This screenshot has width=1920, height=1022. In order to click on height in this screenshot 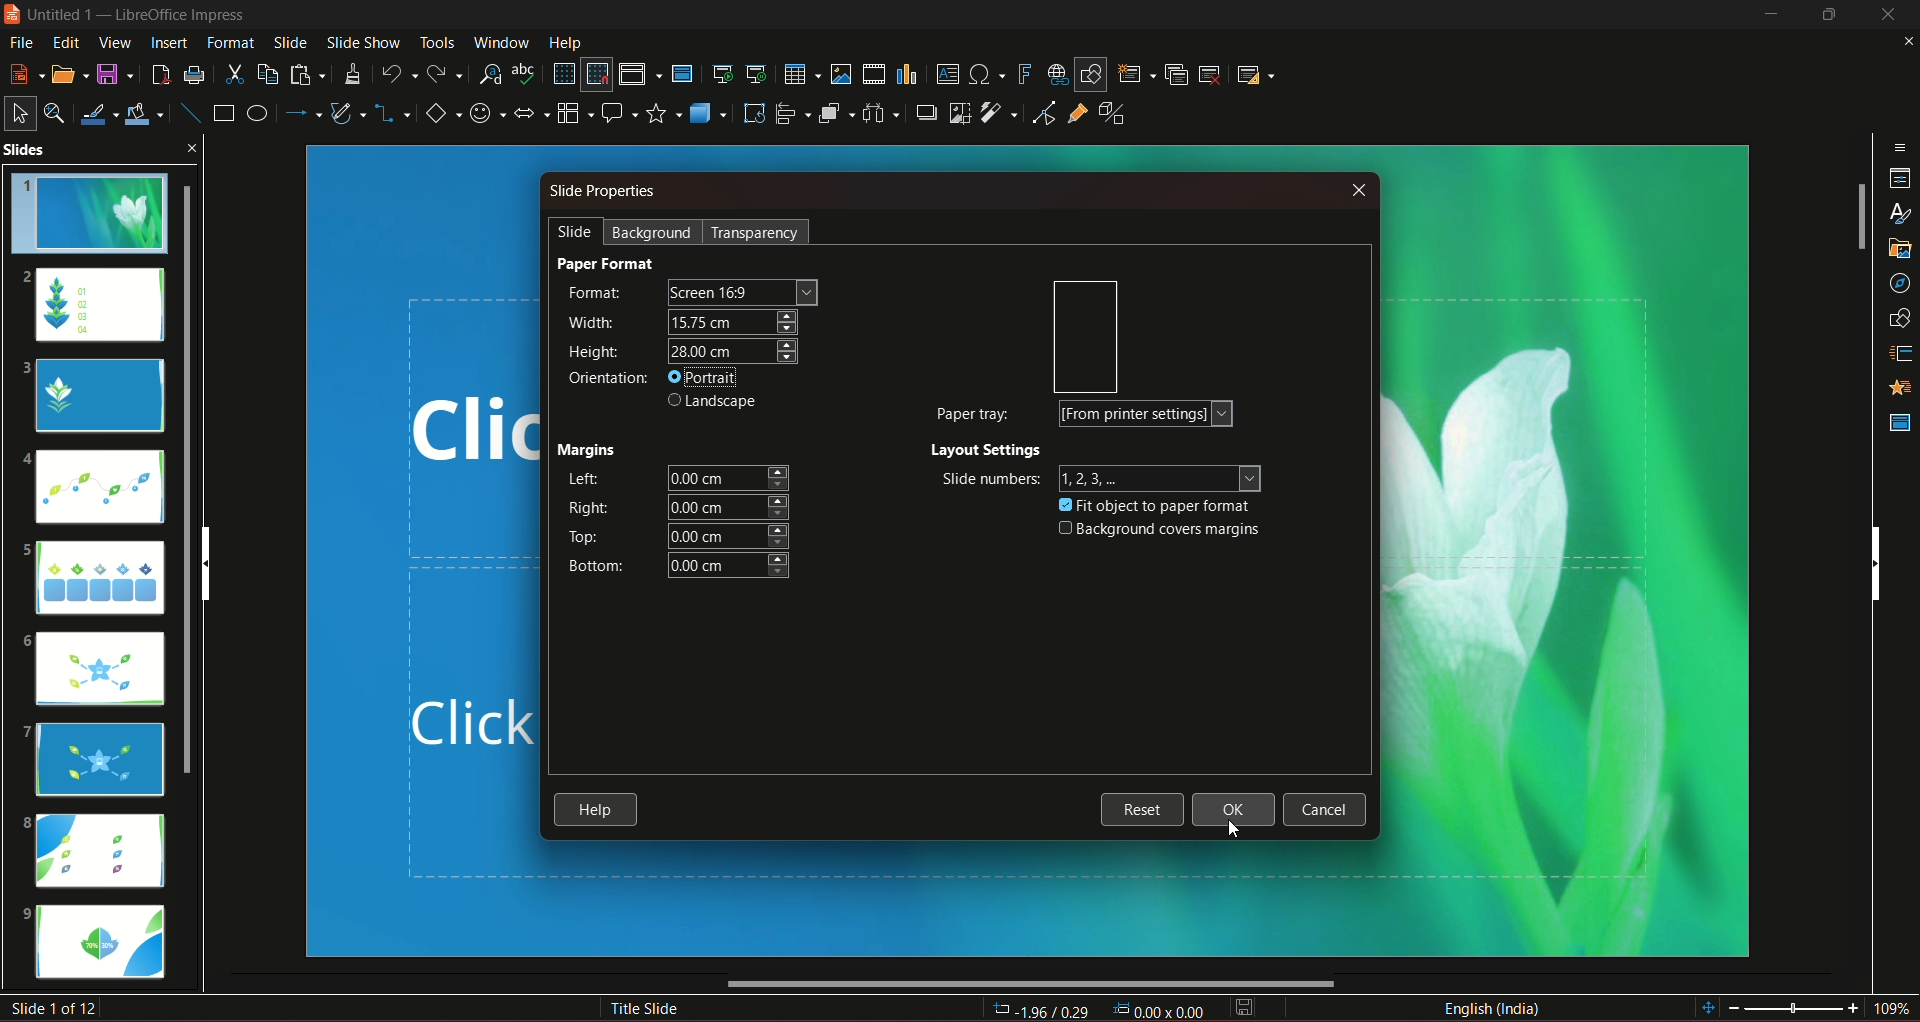, I will do `click(732, 352)`.